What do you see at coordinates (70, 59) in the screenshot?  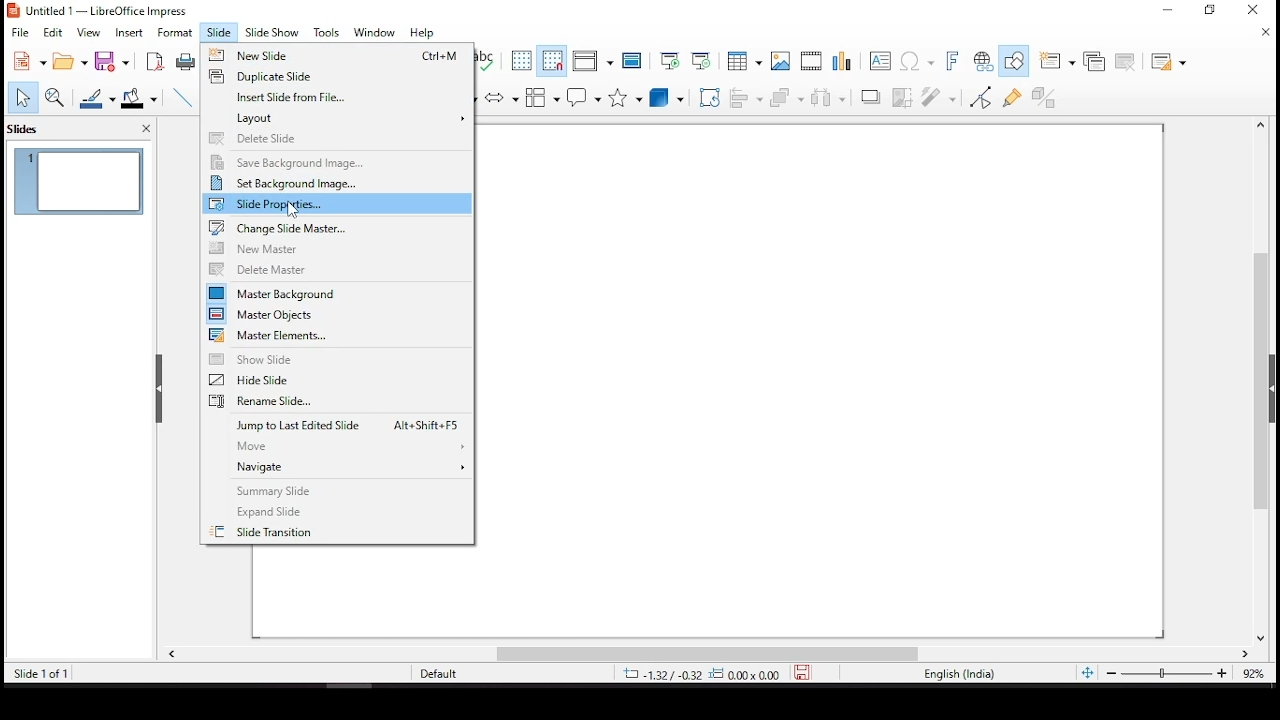 I see `open` at bounding box center [70, 59].